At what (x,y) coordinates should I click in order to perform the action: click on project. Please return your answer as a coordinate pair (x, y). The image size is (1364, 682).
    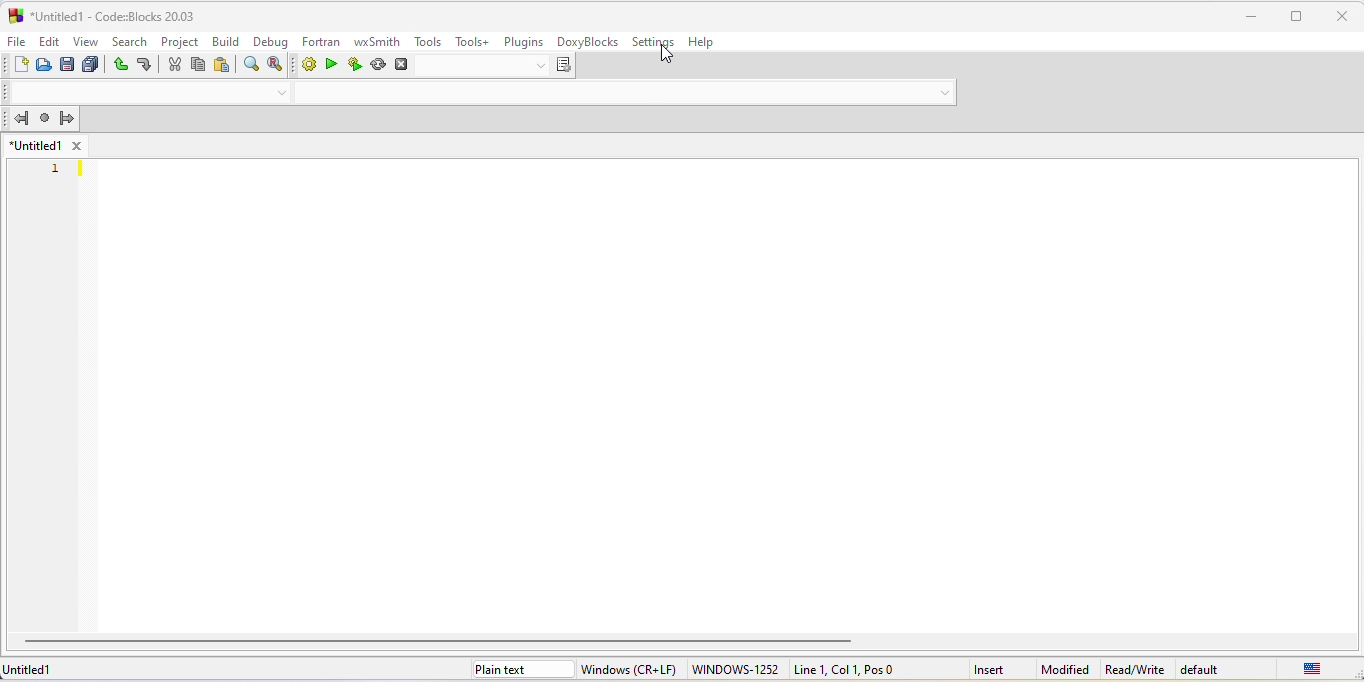
    Looking at the image, I should click on (179, 42).